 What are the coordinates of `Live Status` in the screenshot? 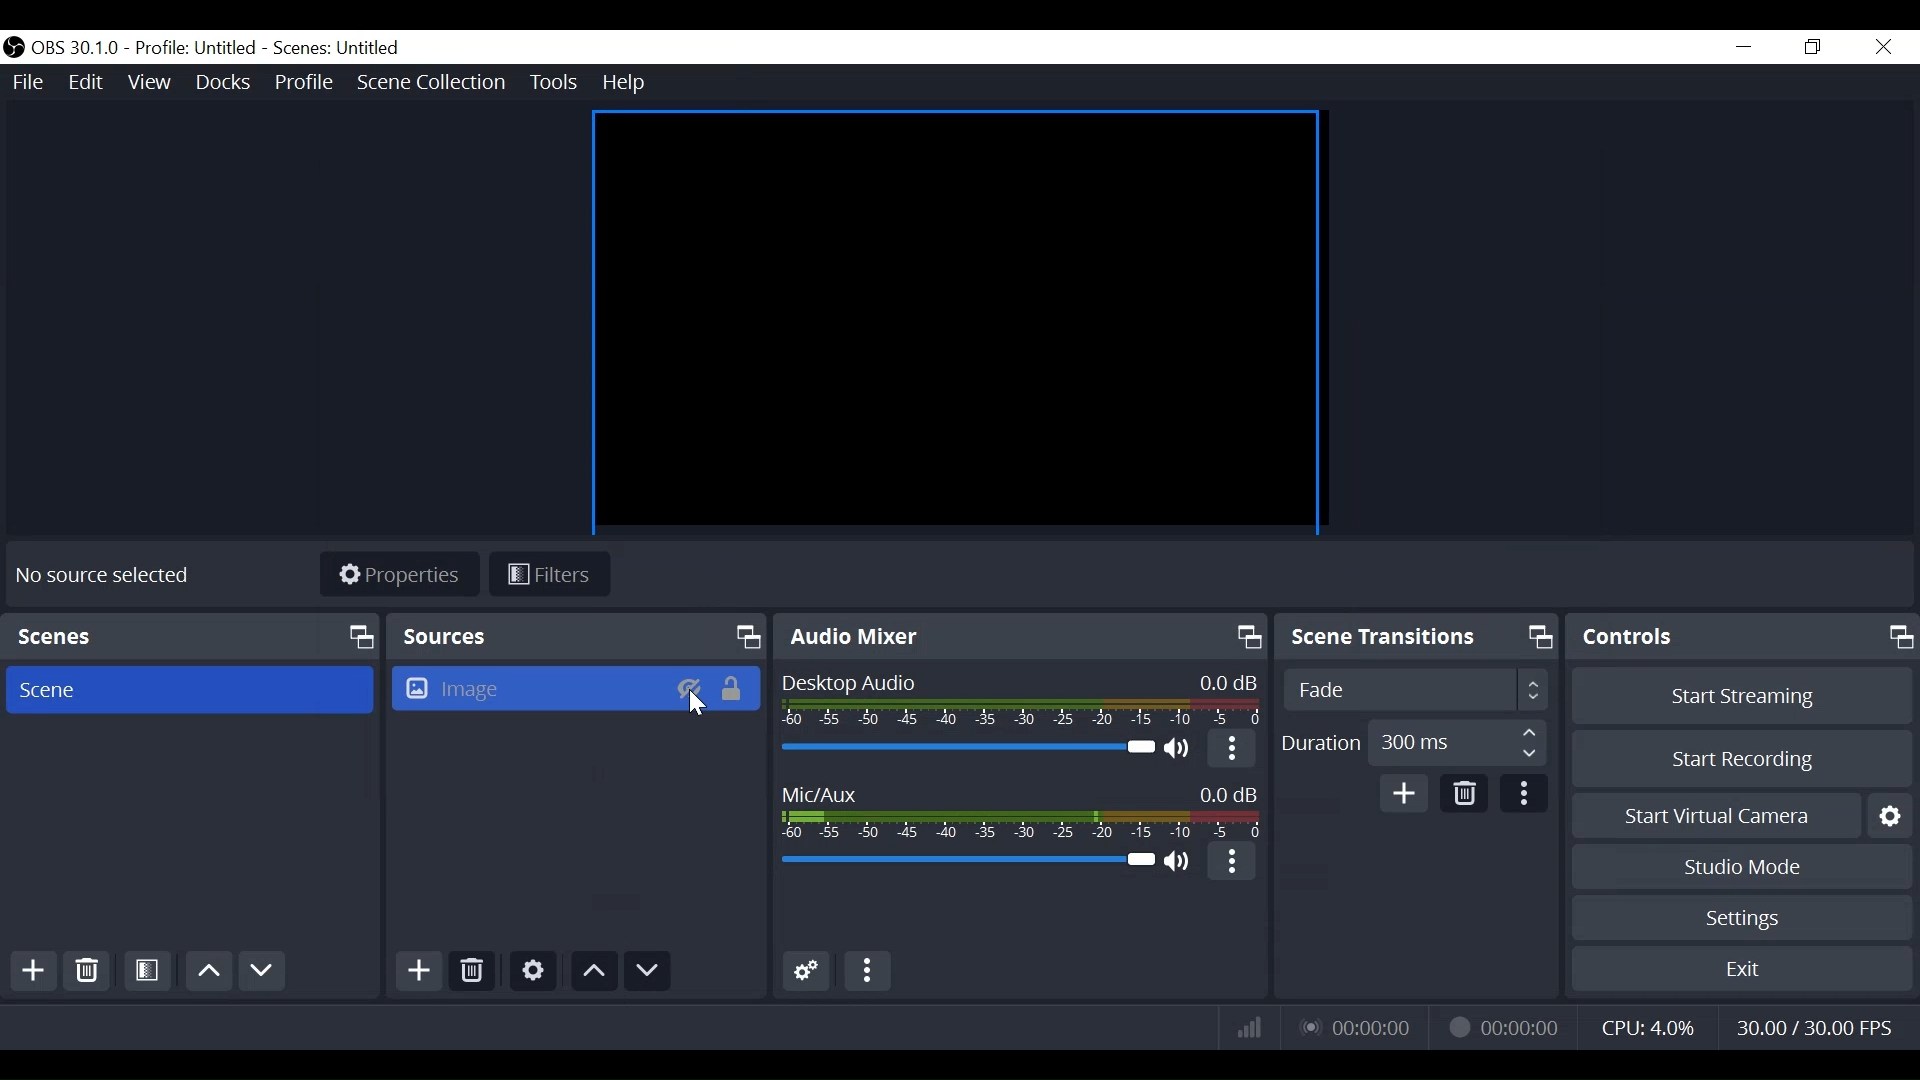 It's located at (1358, 1028).